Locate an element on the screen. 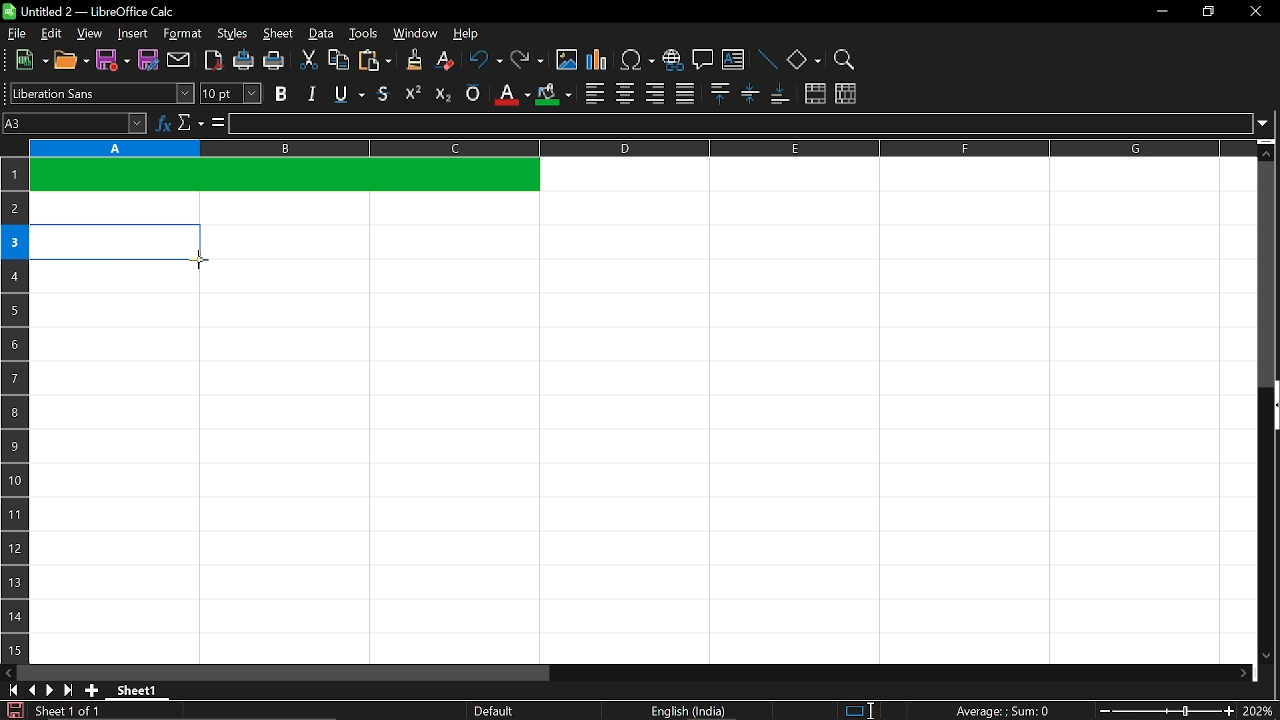  insert hyperlink is located at coordinates (672, 58).